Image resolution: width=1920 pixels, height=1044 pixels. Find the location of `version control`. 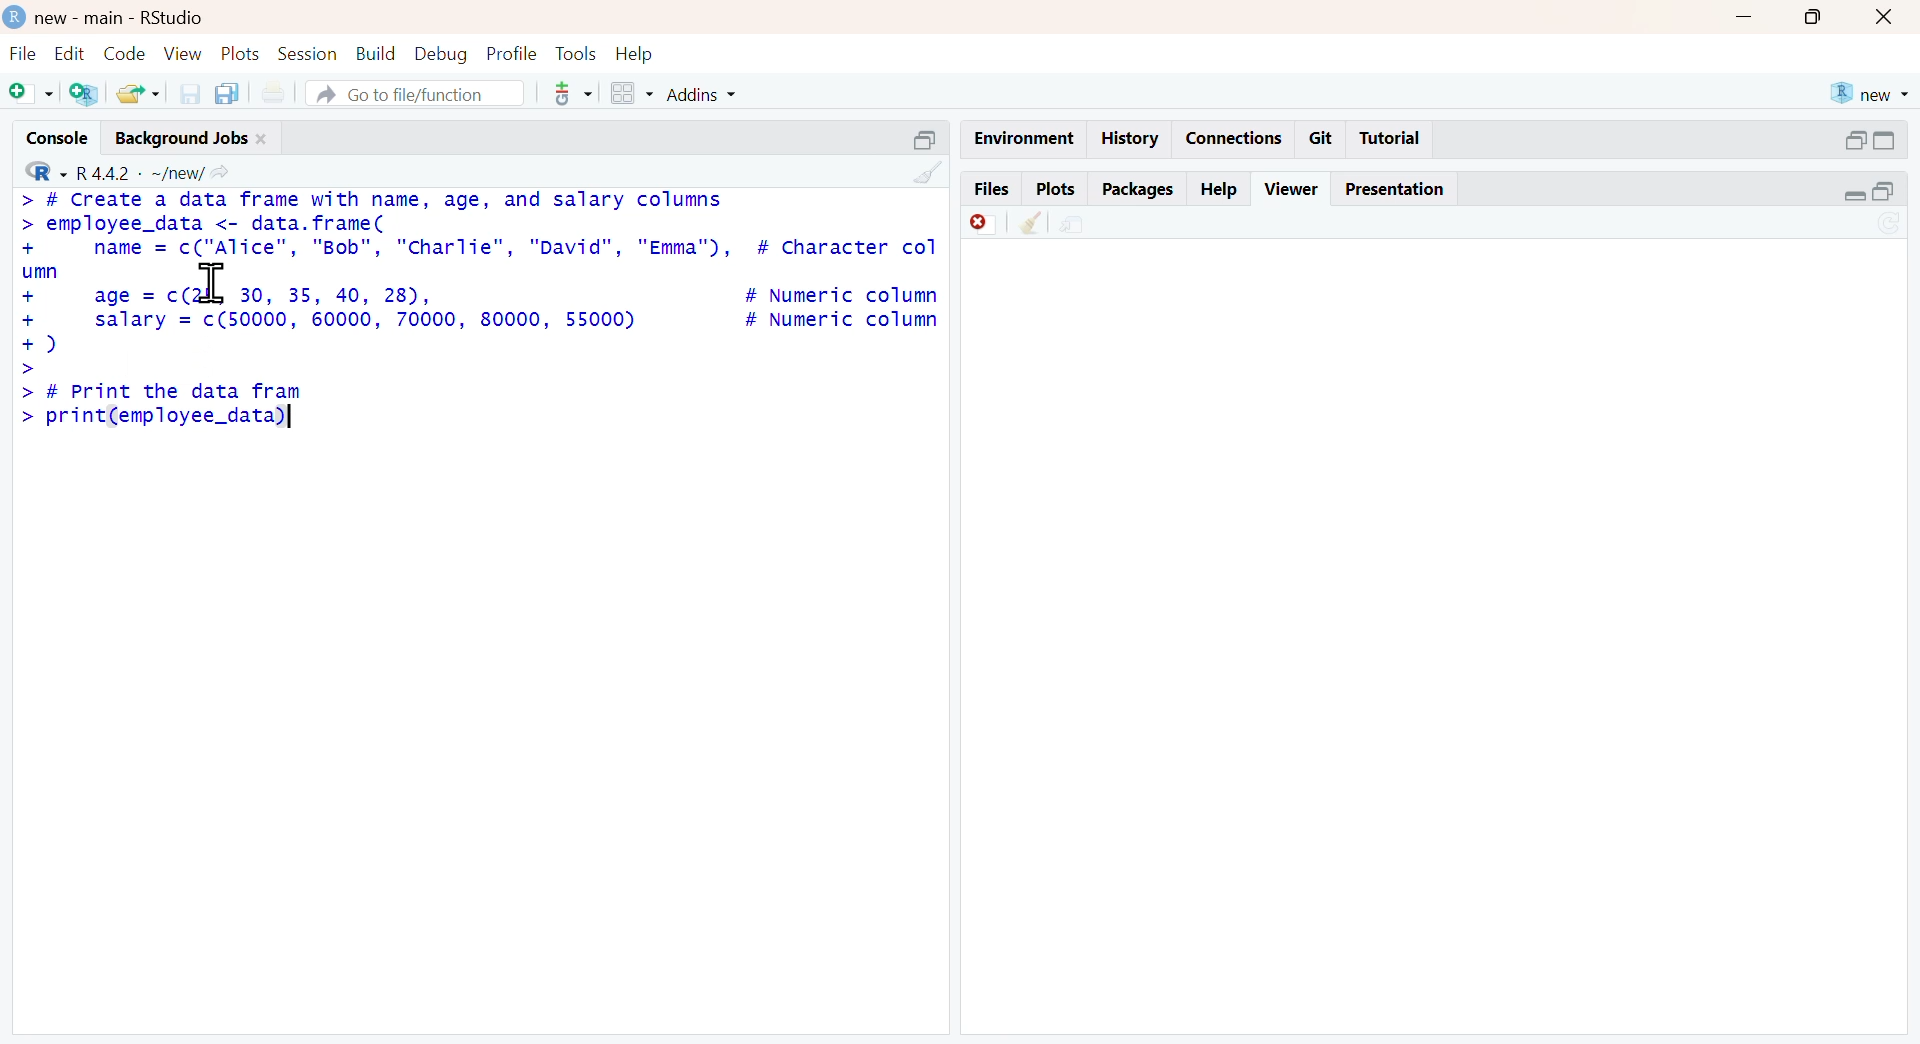

version control is located at coordinates (561, 94).